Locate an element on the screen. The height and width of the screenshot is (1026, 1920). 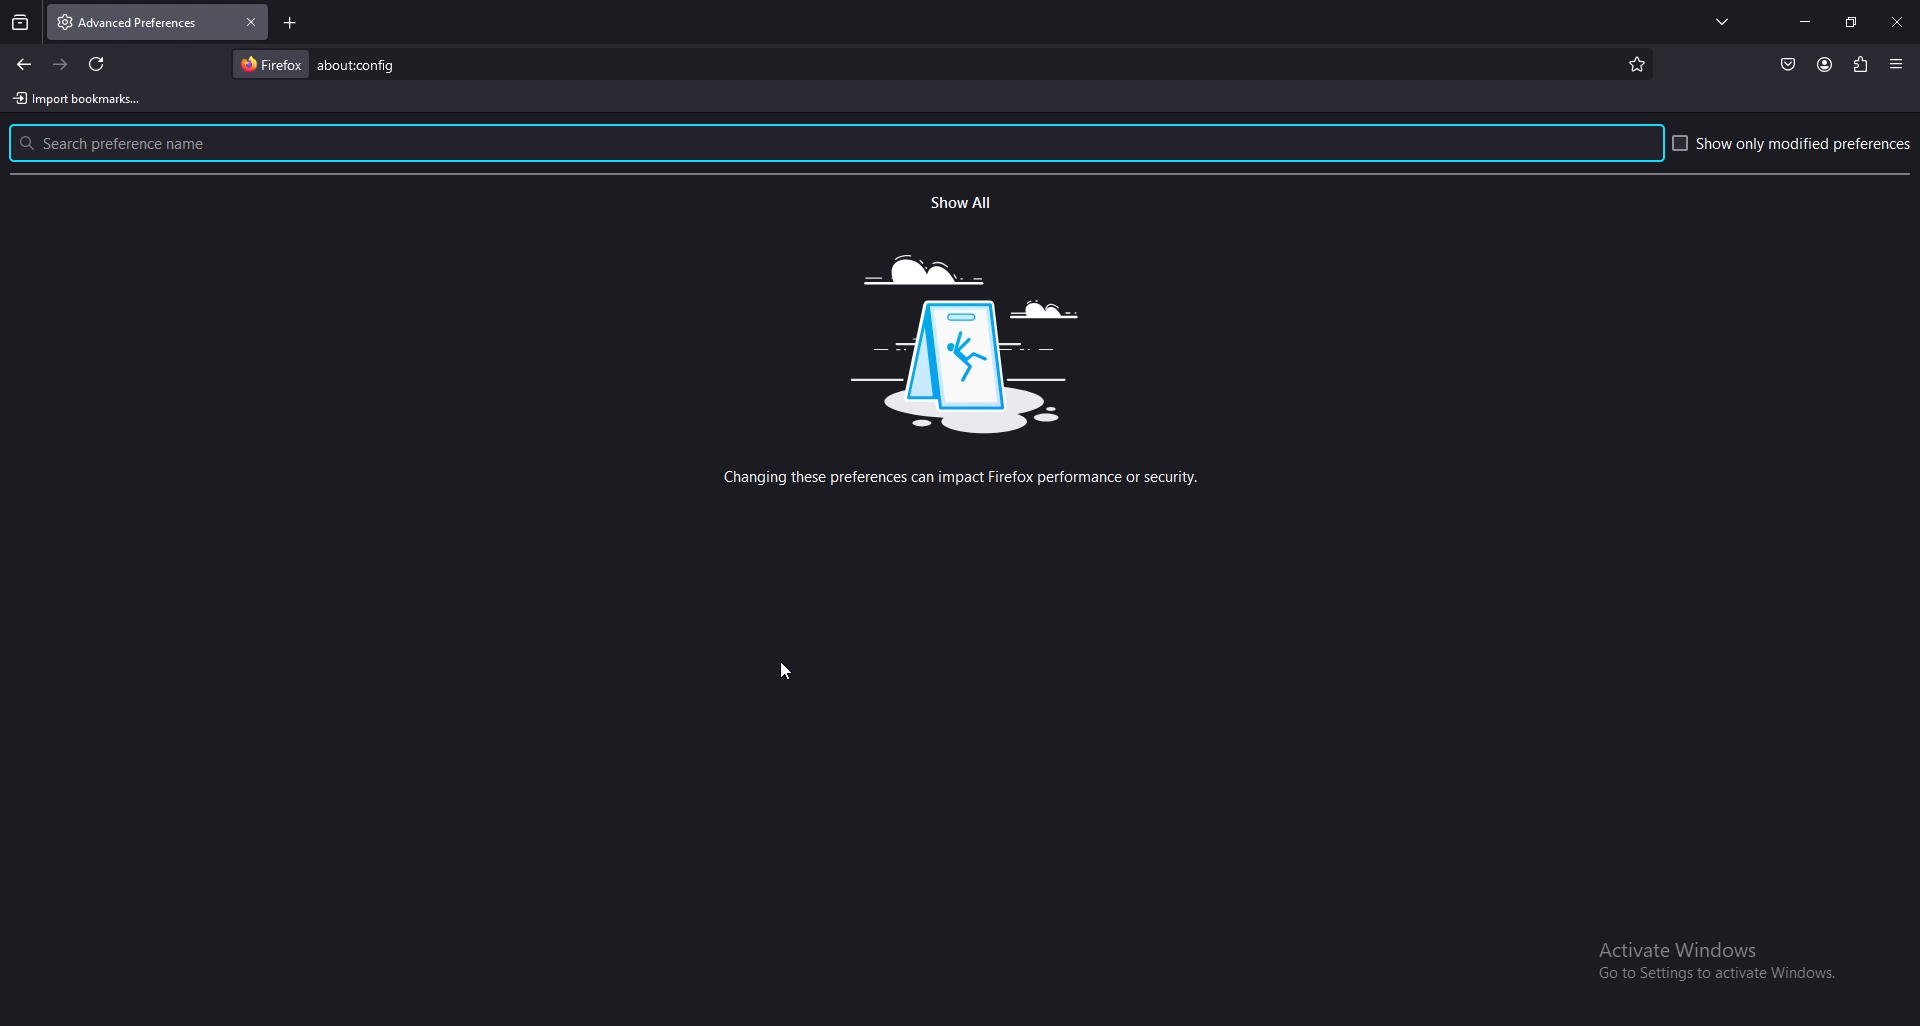
warning image is located at coordinates (971, 348).